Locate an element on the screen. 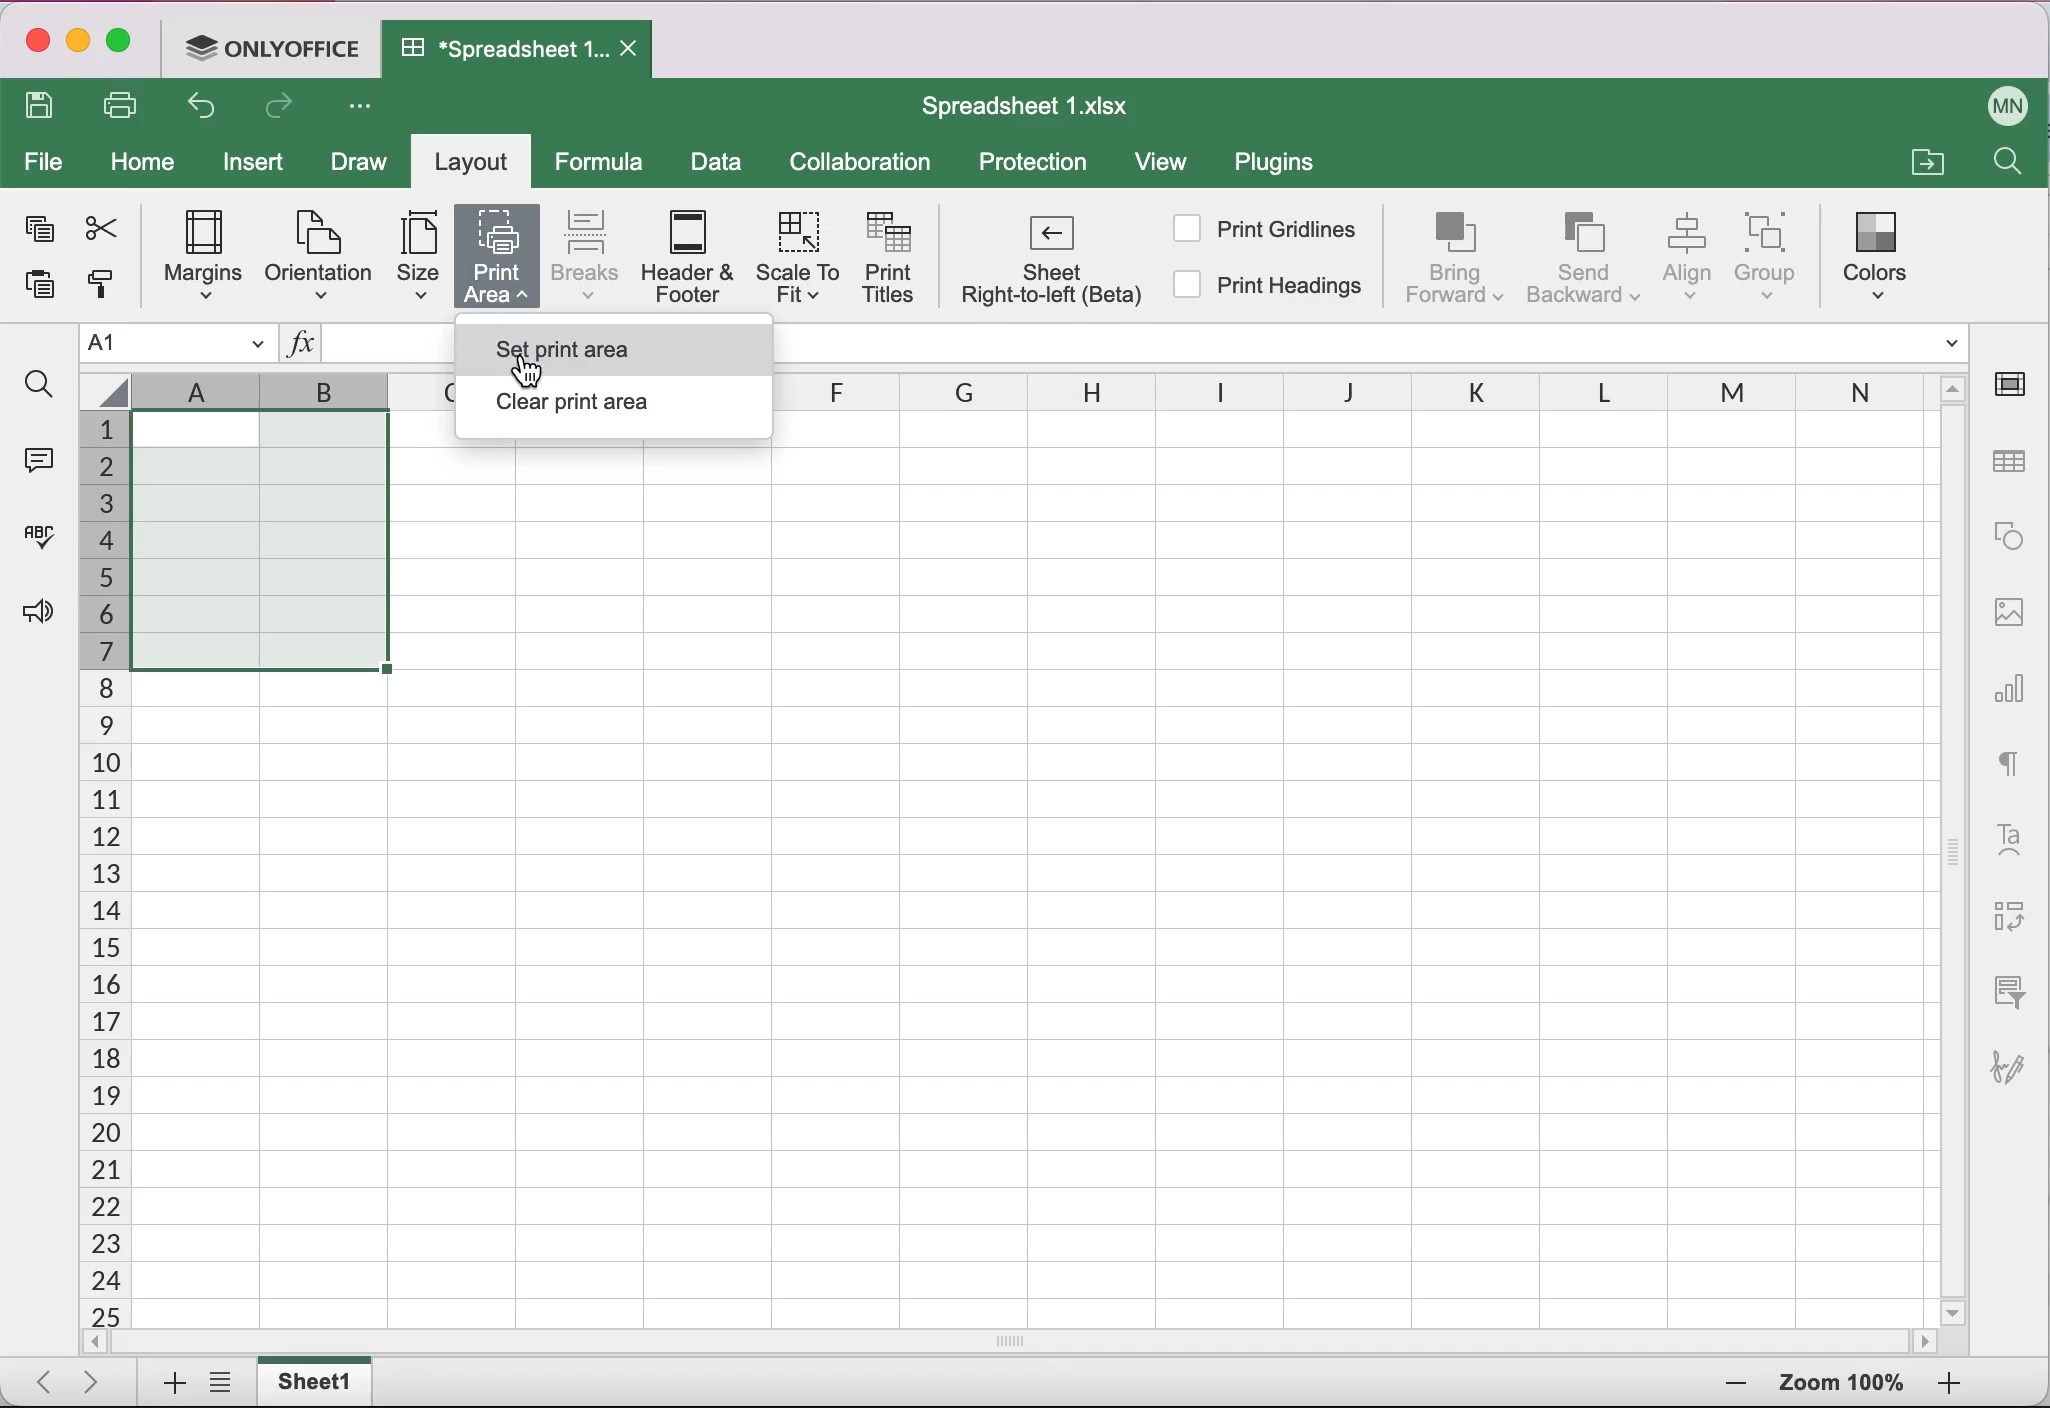  draw is located at coordinates (357, 165).